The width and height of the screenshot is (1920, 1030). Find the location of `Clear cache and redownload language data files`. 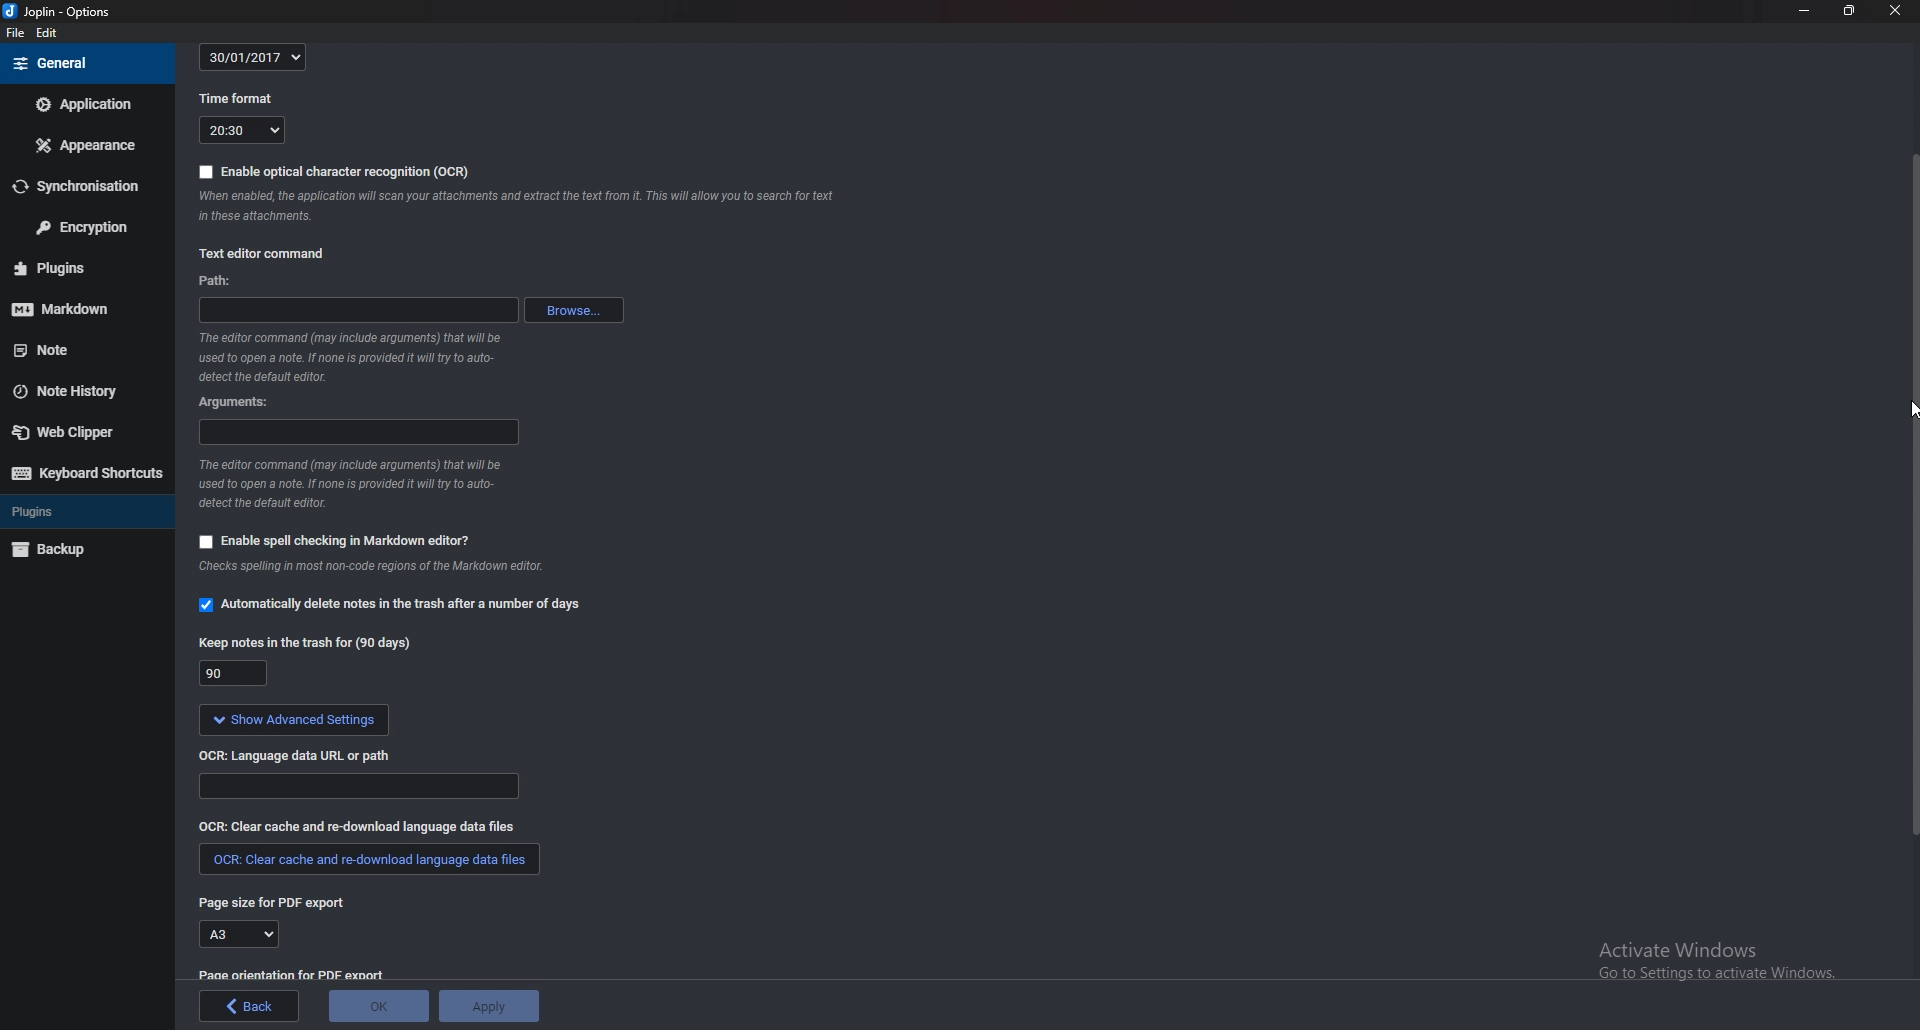

Clear cache and redownload language data files is located at coordinates (366, 861).